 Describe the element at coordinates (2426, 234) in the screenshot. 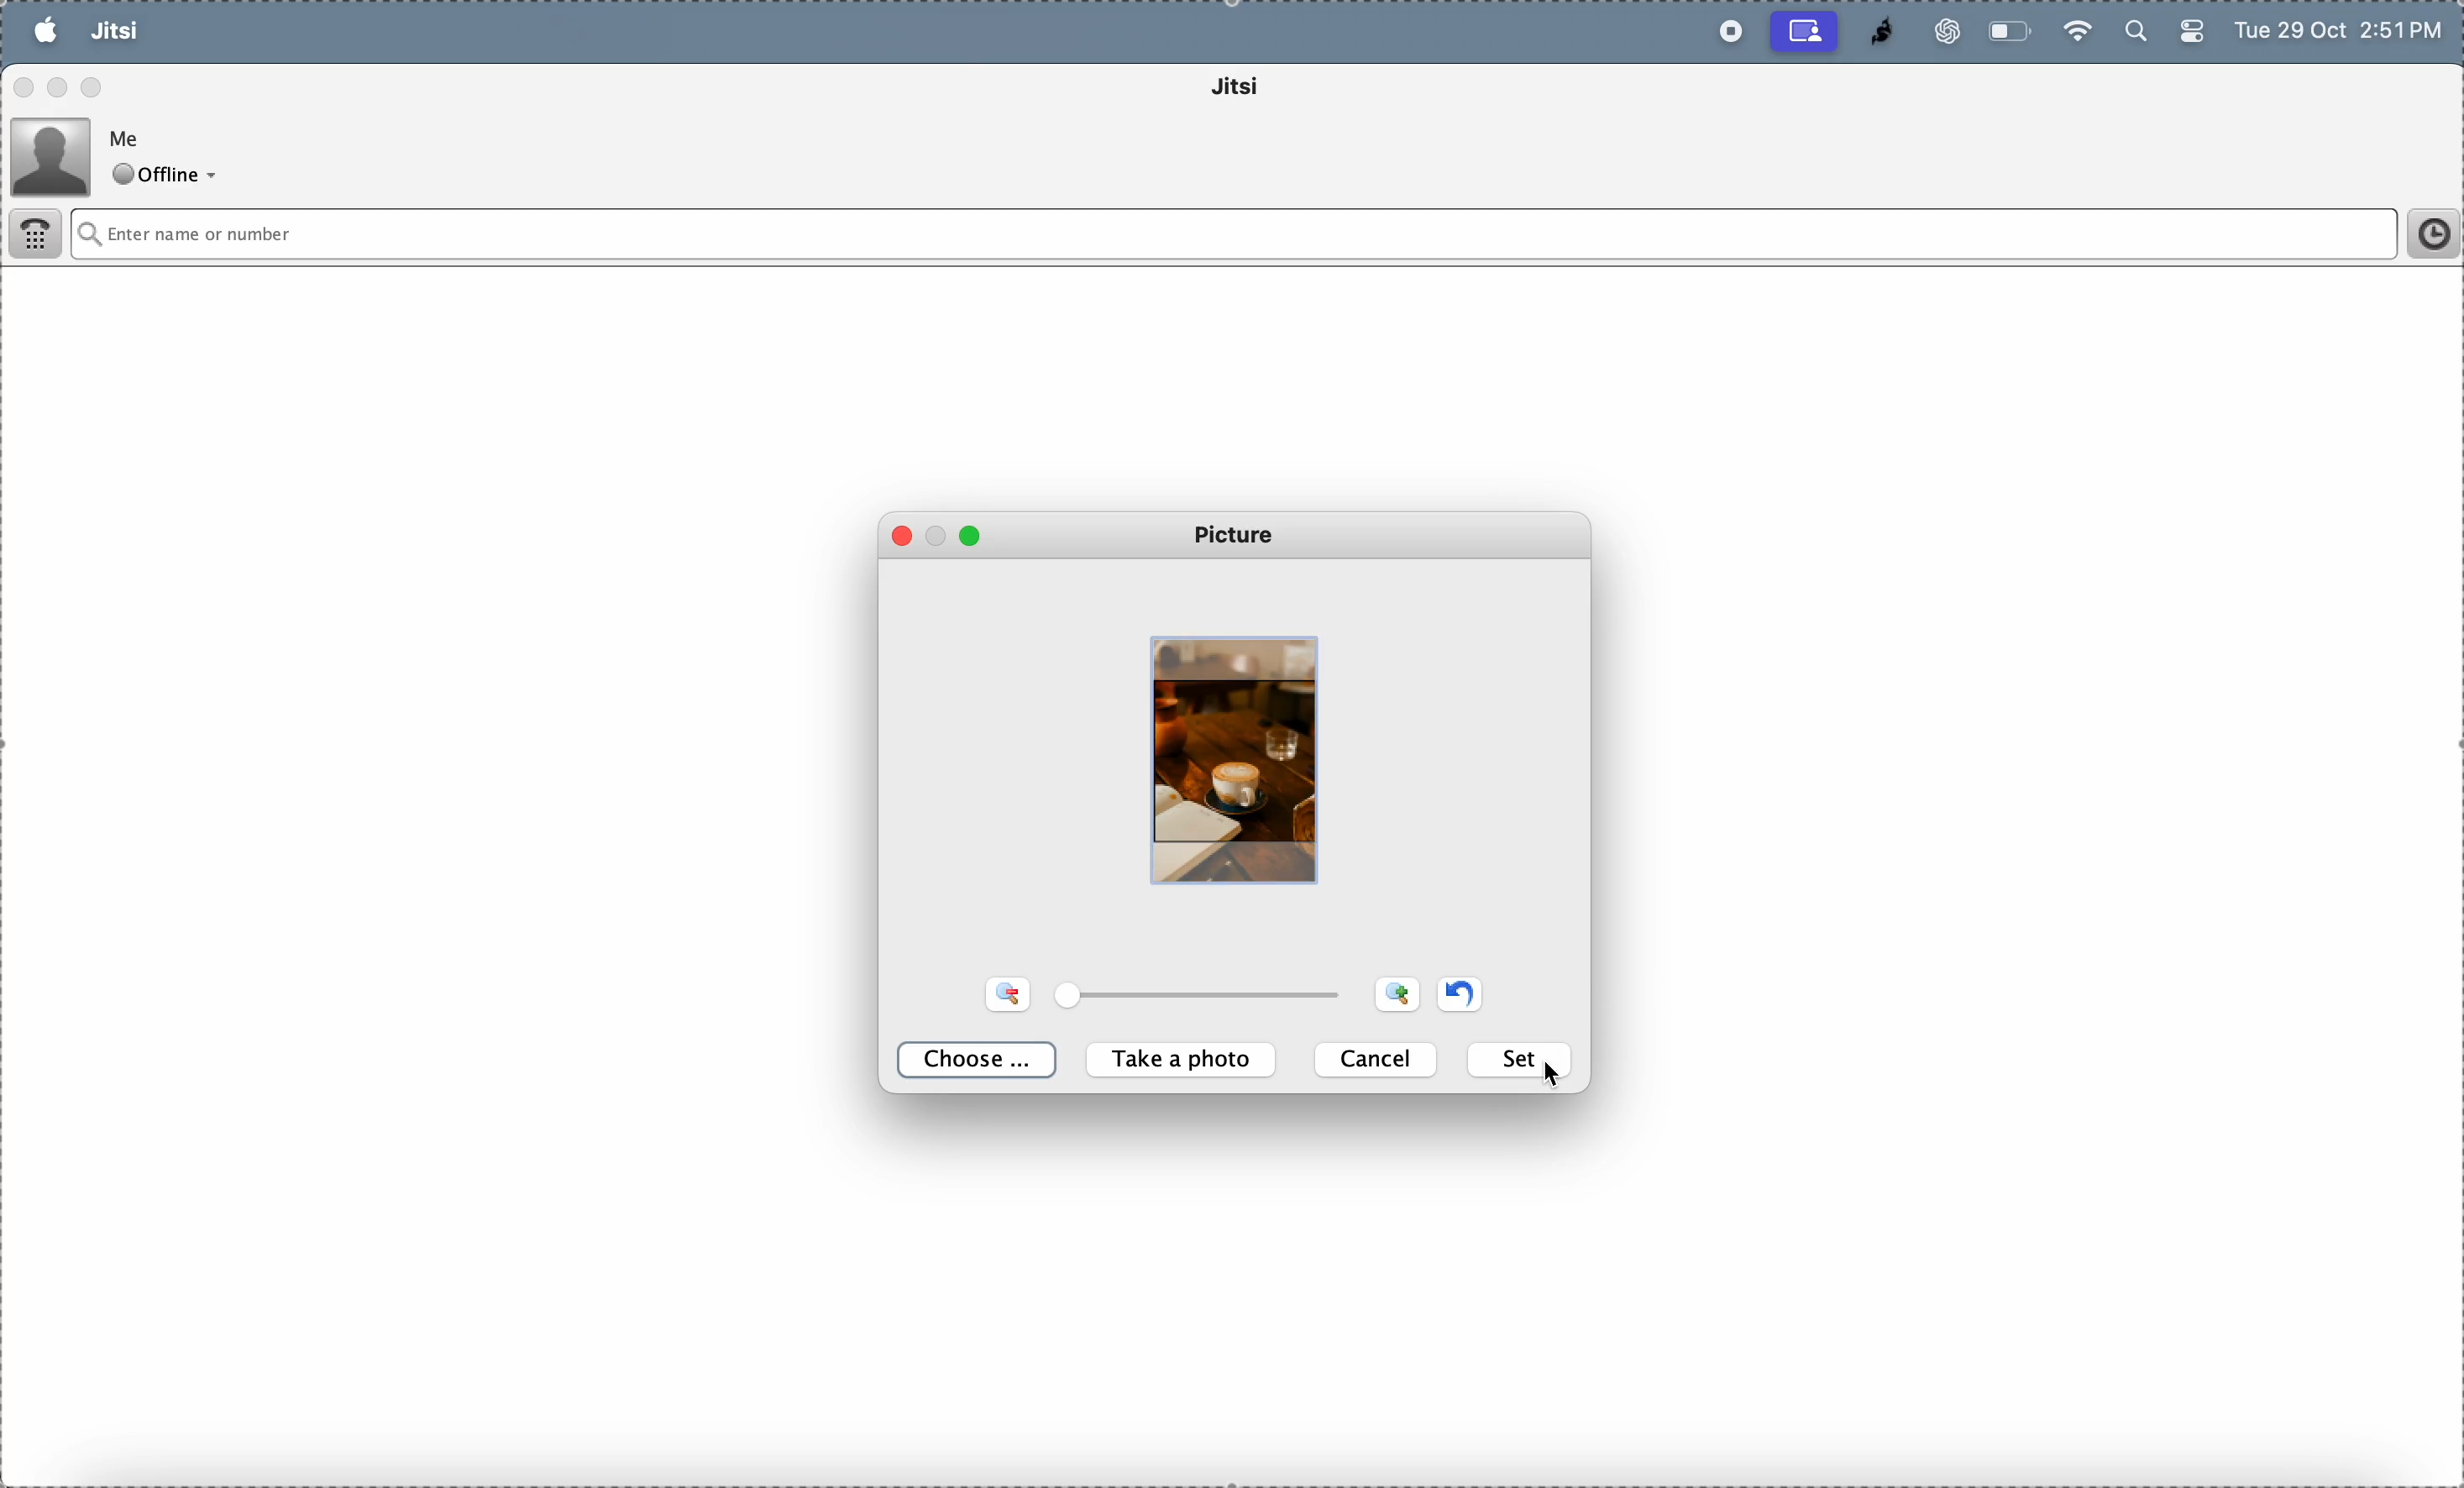

I see `time frame` at that location.